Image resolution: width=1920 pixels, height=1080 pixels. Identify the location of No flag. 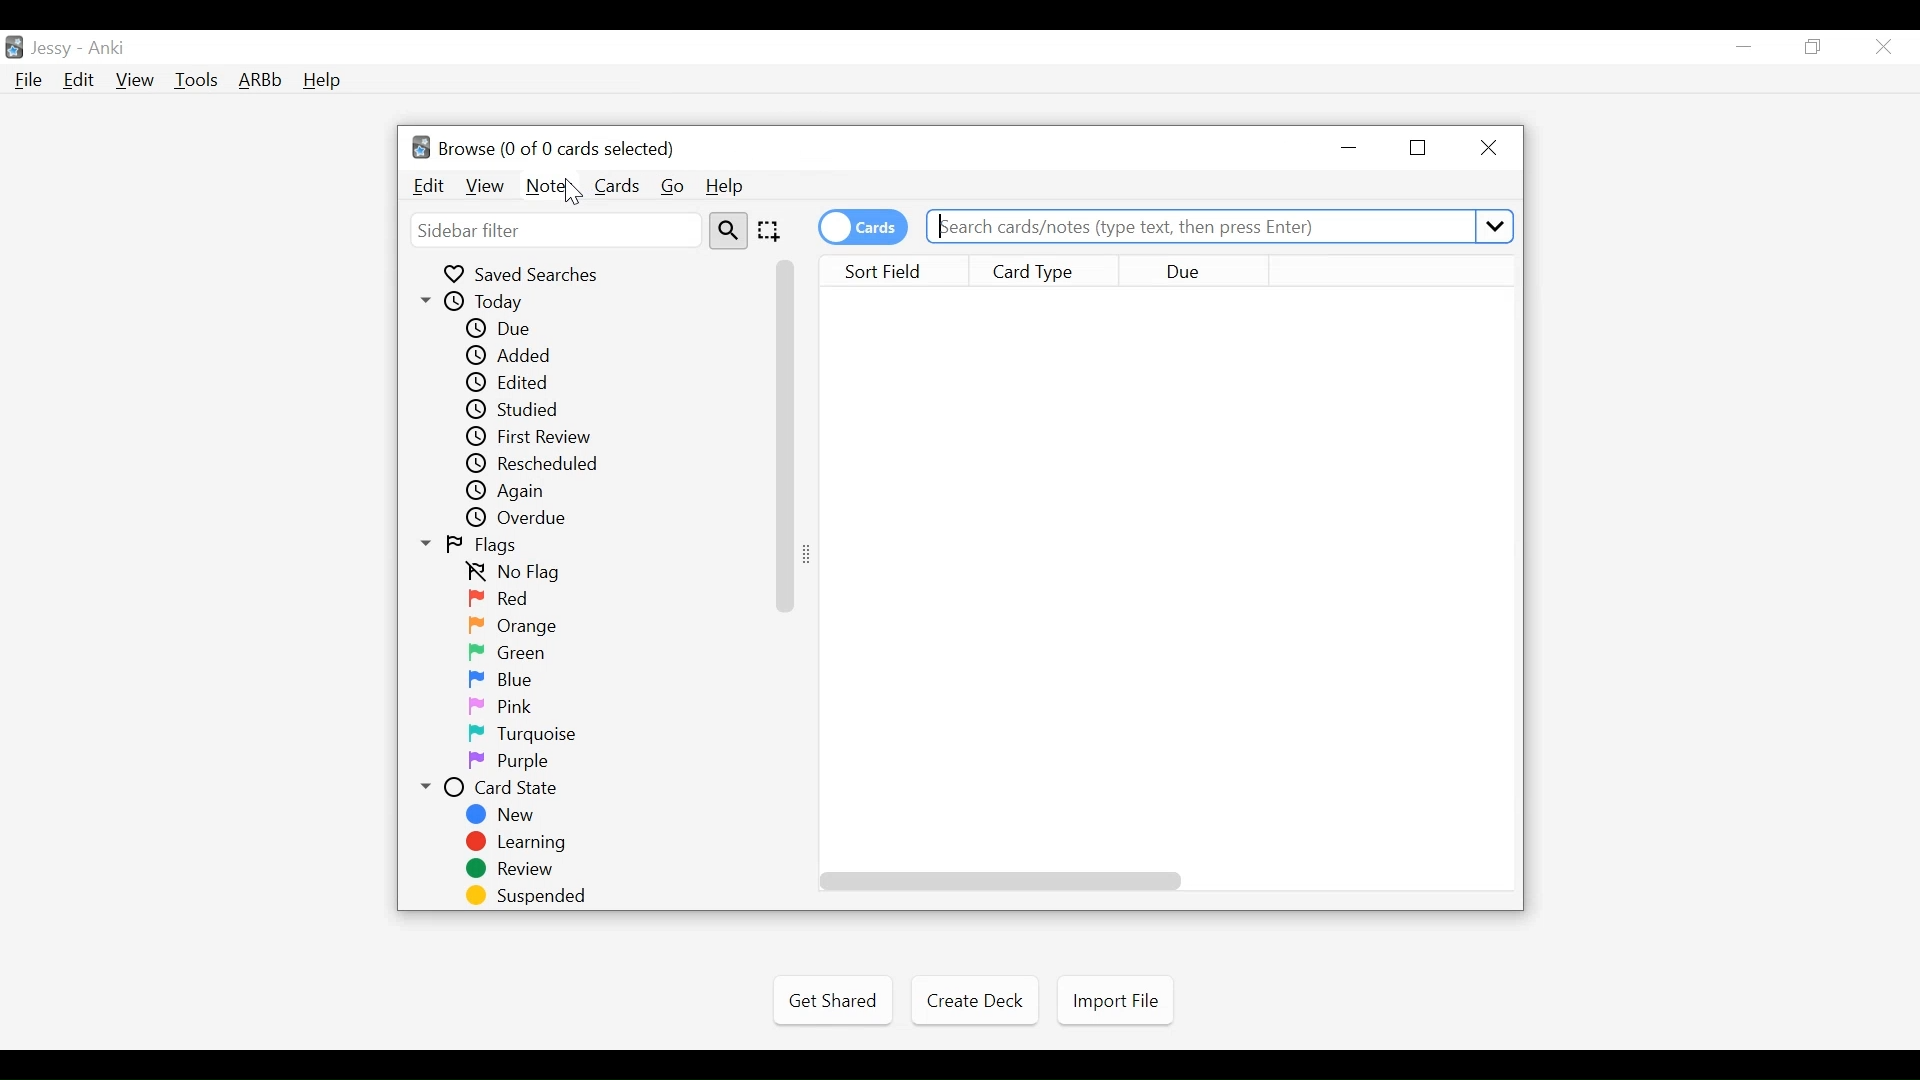
(517, 572).